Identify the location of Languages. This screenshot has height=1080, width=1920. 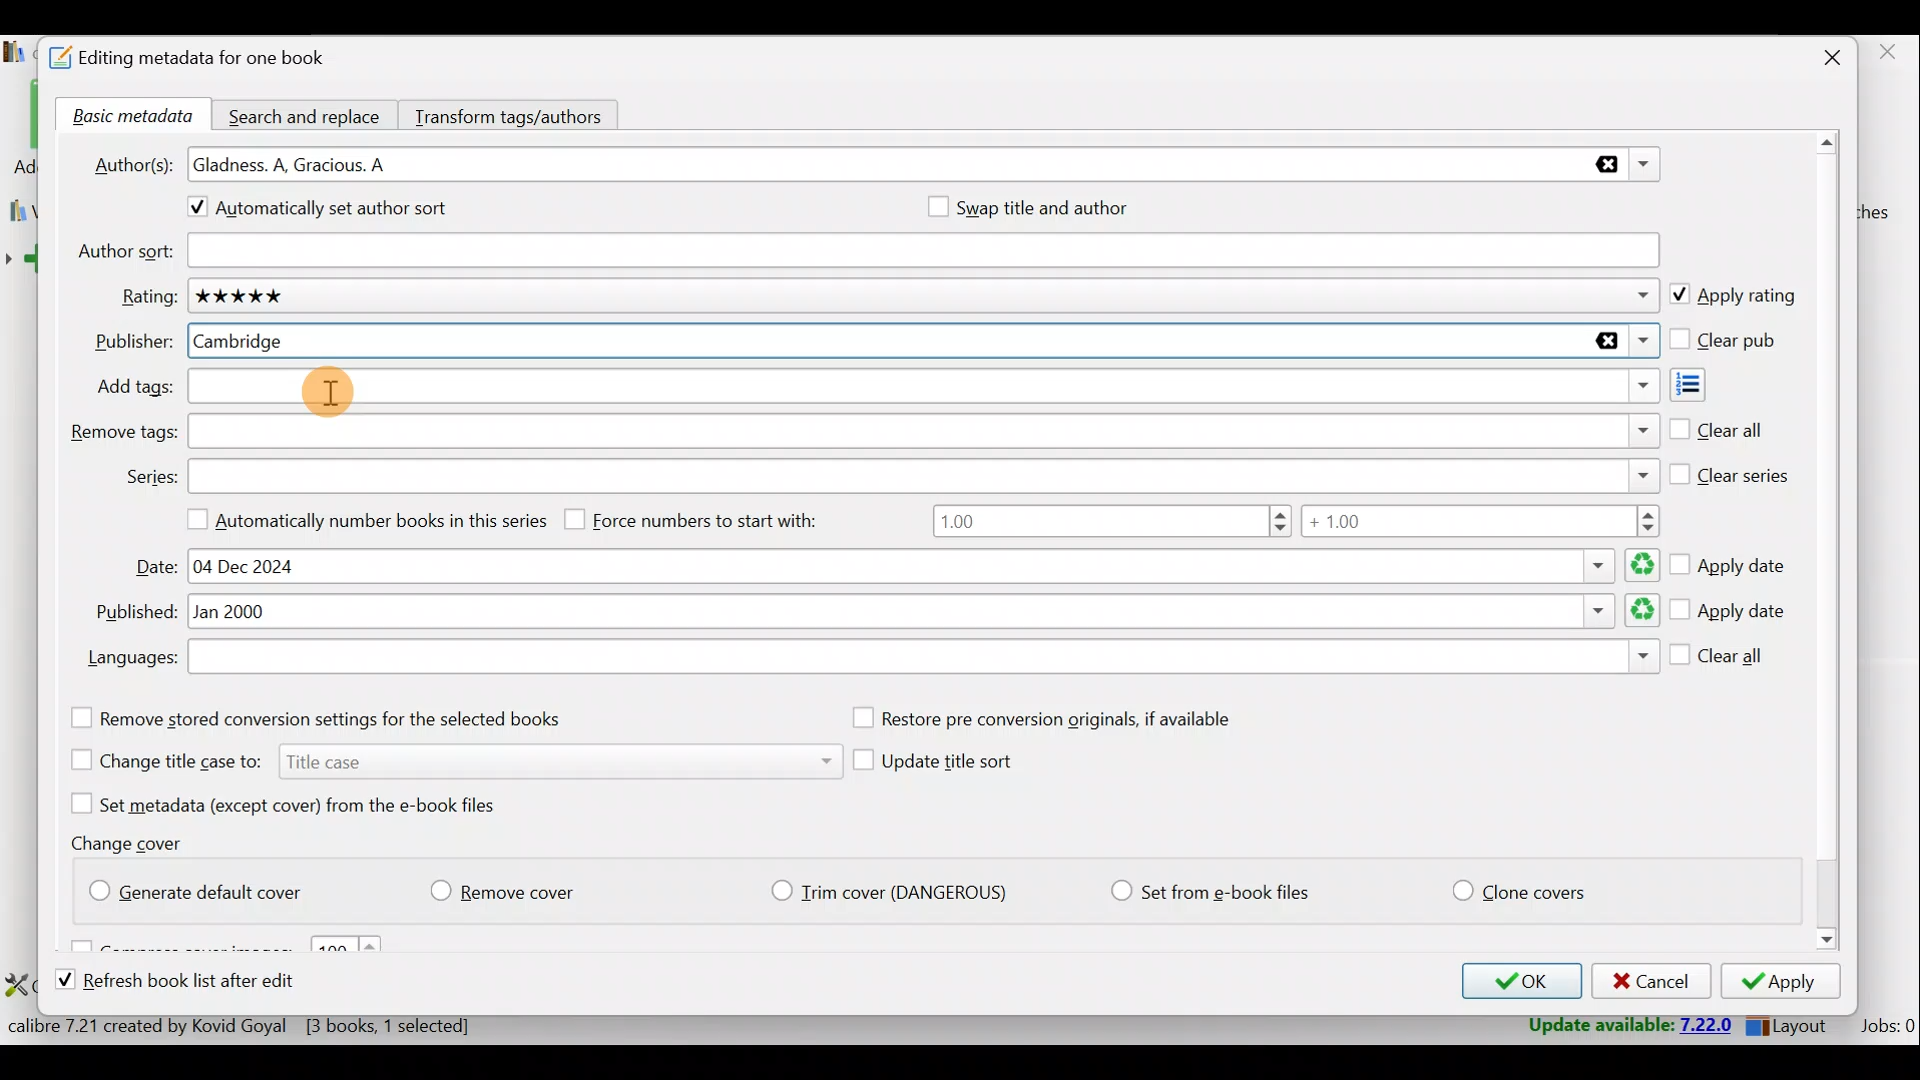
(923, 659).